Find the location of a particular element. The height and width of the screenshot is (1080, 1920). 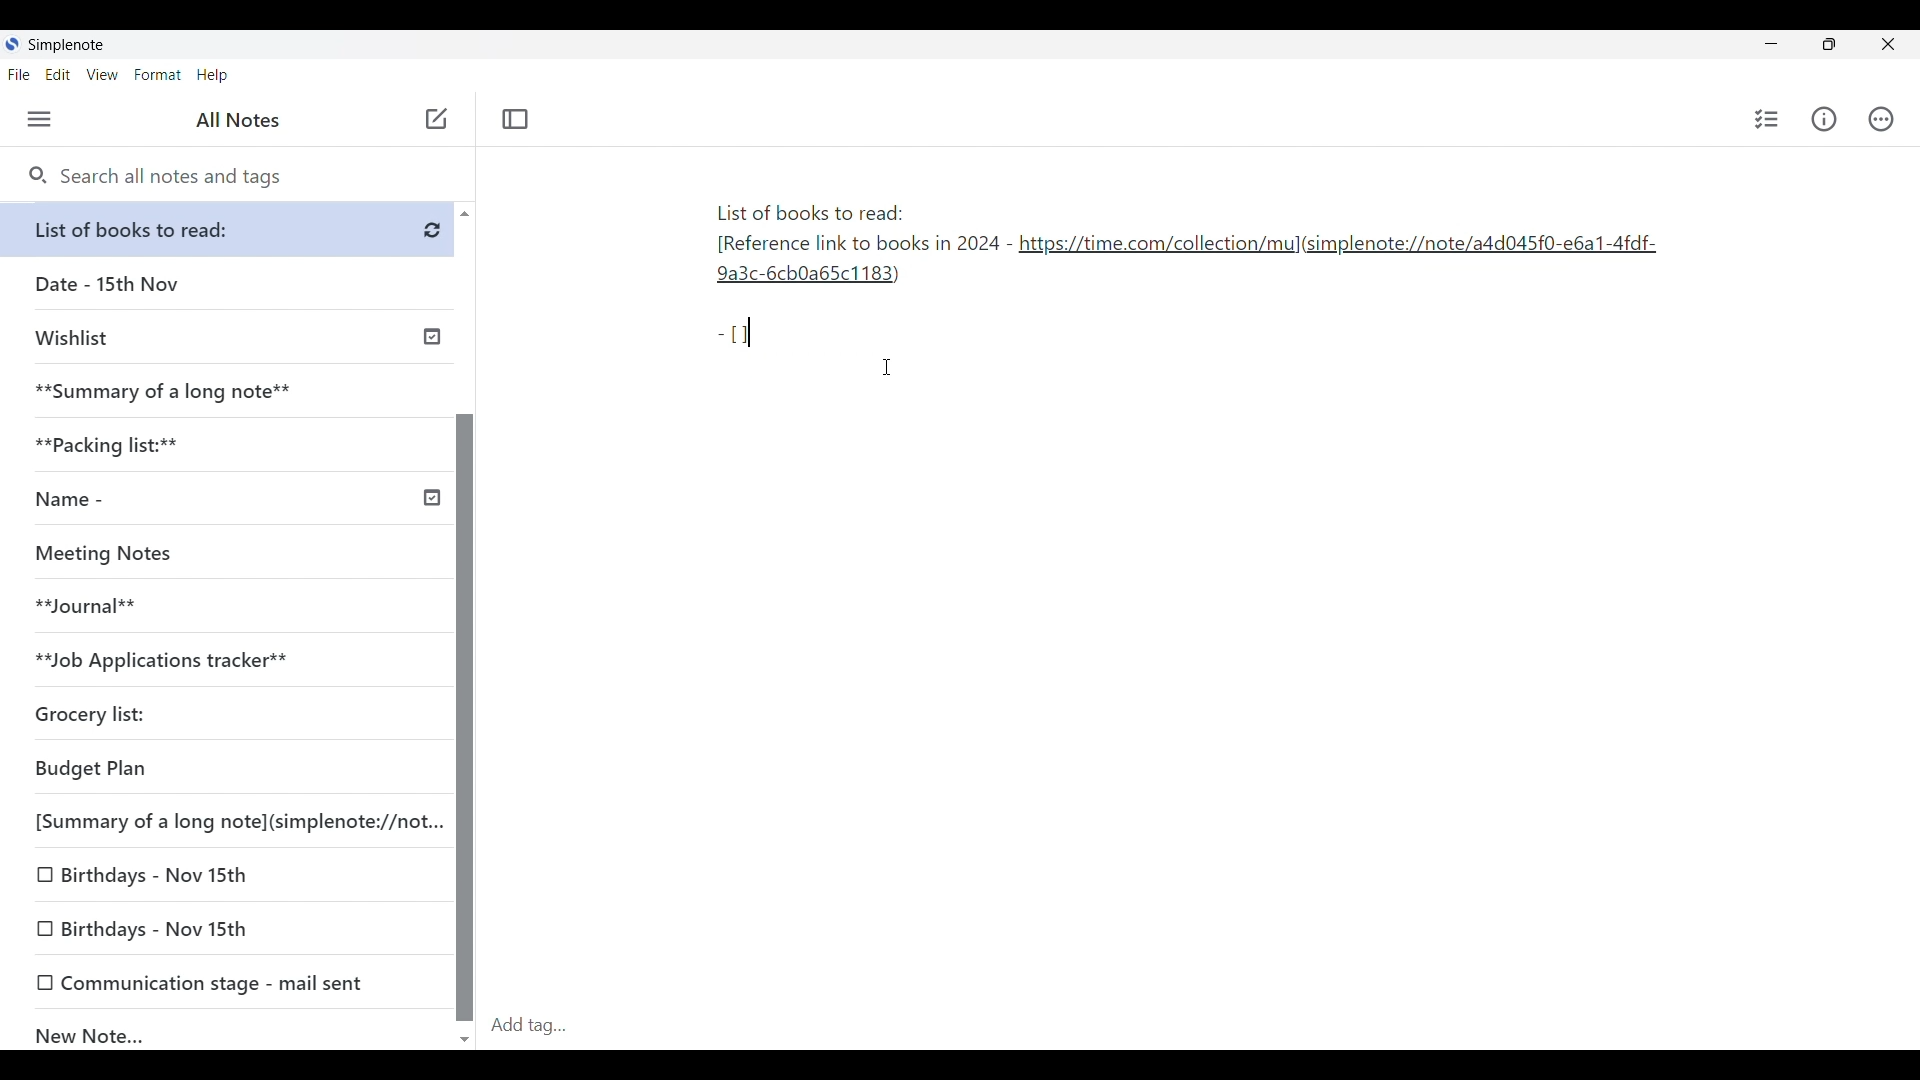

Insert checklist is located at coordinates (1767, 119).